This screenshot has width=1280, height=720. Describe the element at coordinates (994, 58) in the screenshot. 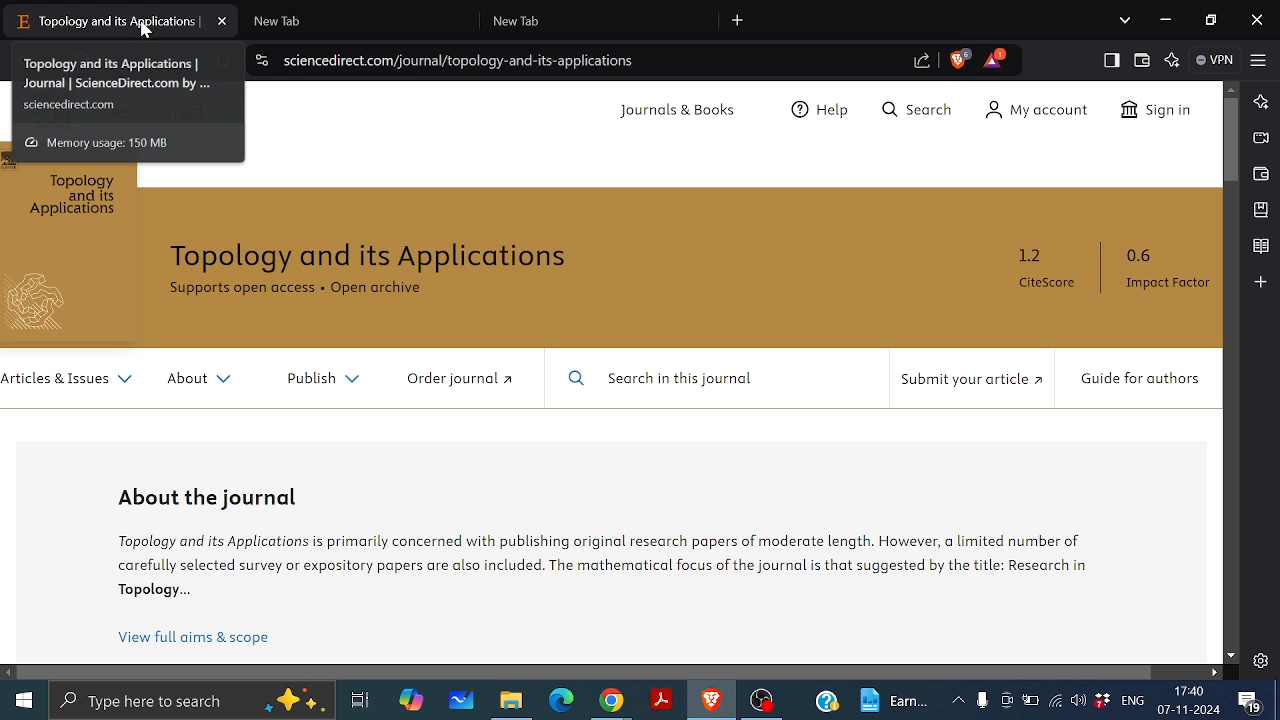

I see `Rewards` at that location.